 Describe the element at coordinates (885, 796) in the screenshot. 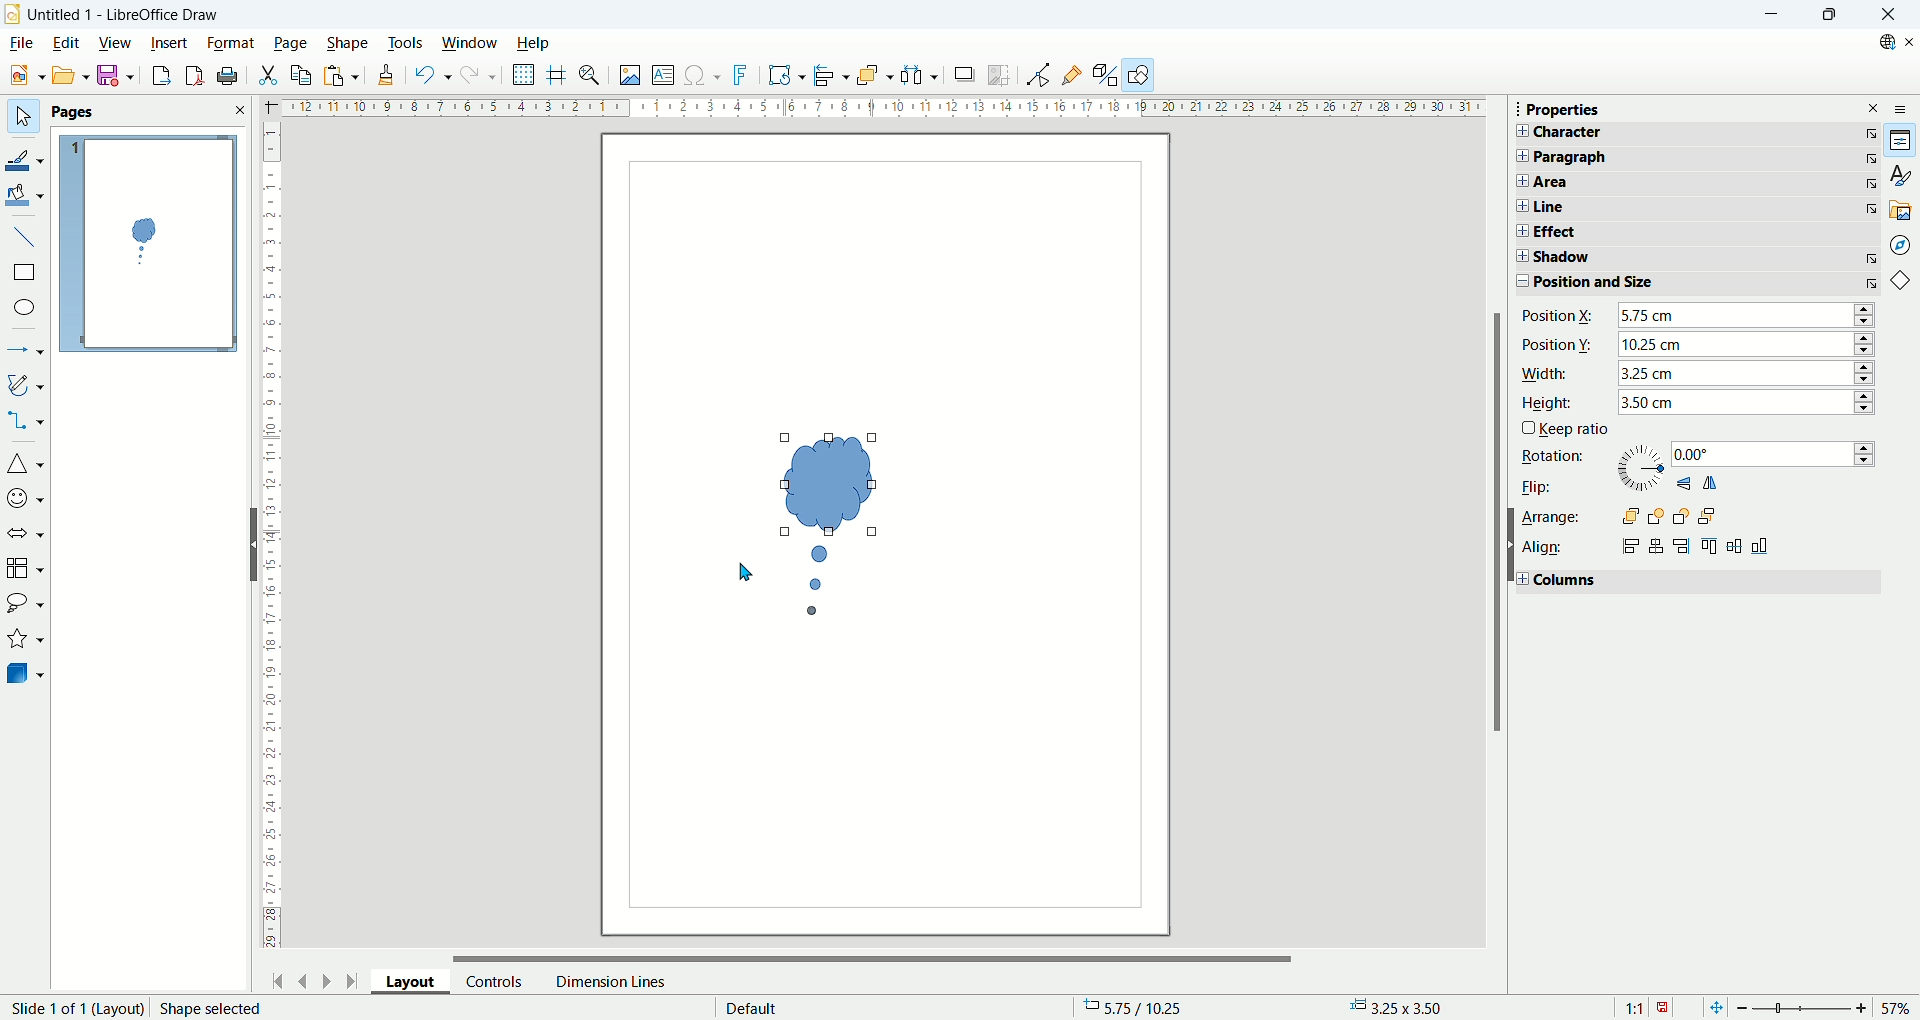

I see `Main Page` at that location.